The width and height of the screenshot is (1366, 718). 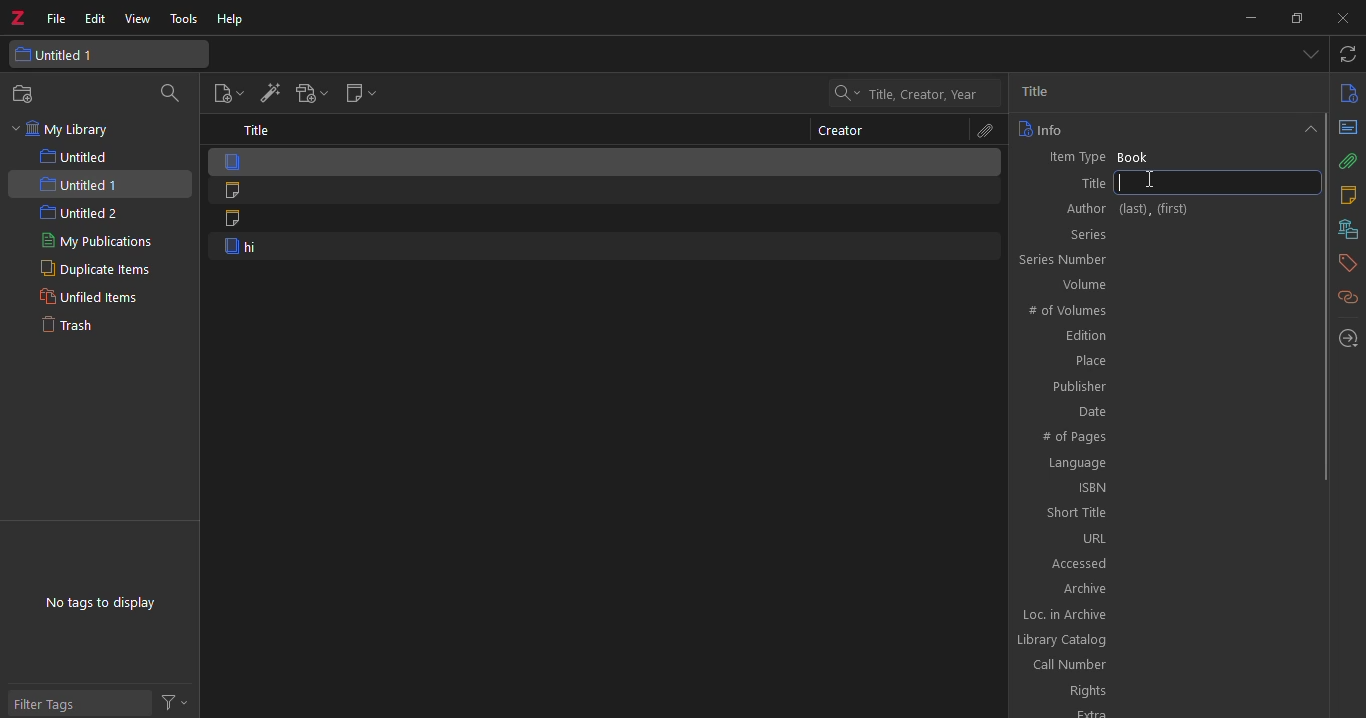 What do you see at coordinates (1165, 665) in the screenshot?
I see `call number` at bounding box center [1165, 665].